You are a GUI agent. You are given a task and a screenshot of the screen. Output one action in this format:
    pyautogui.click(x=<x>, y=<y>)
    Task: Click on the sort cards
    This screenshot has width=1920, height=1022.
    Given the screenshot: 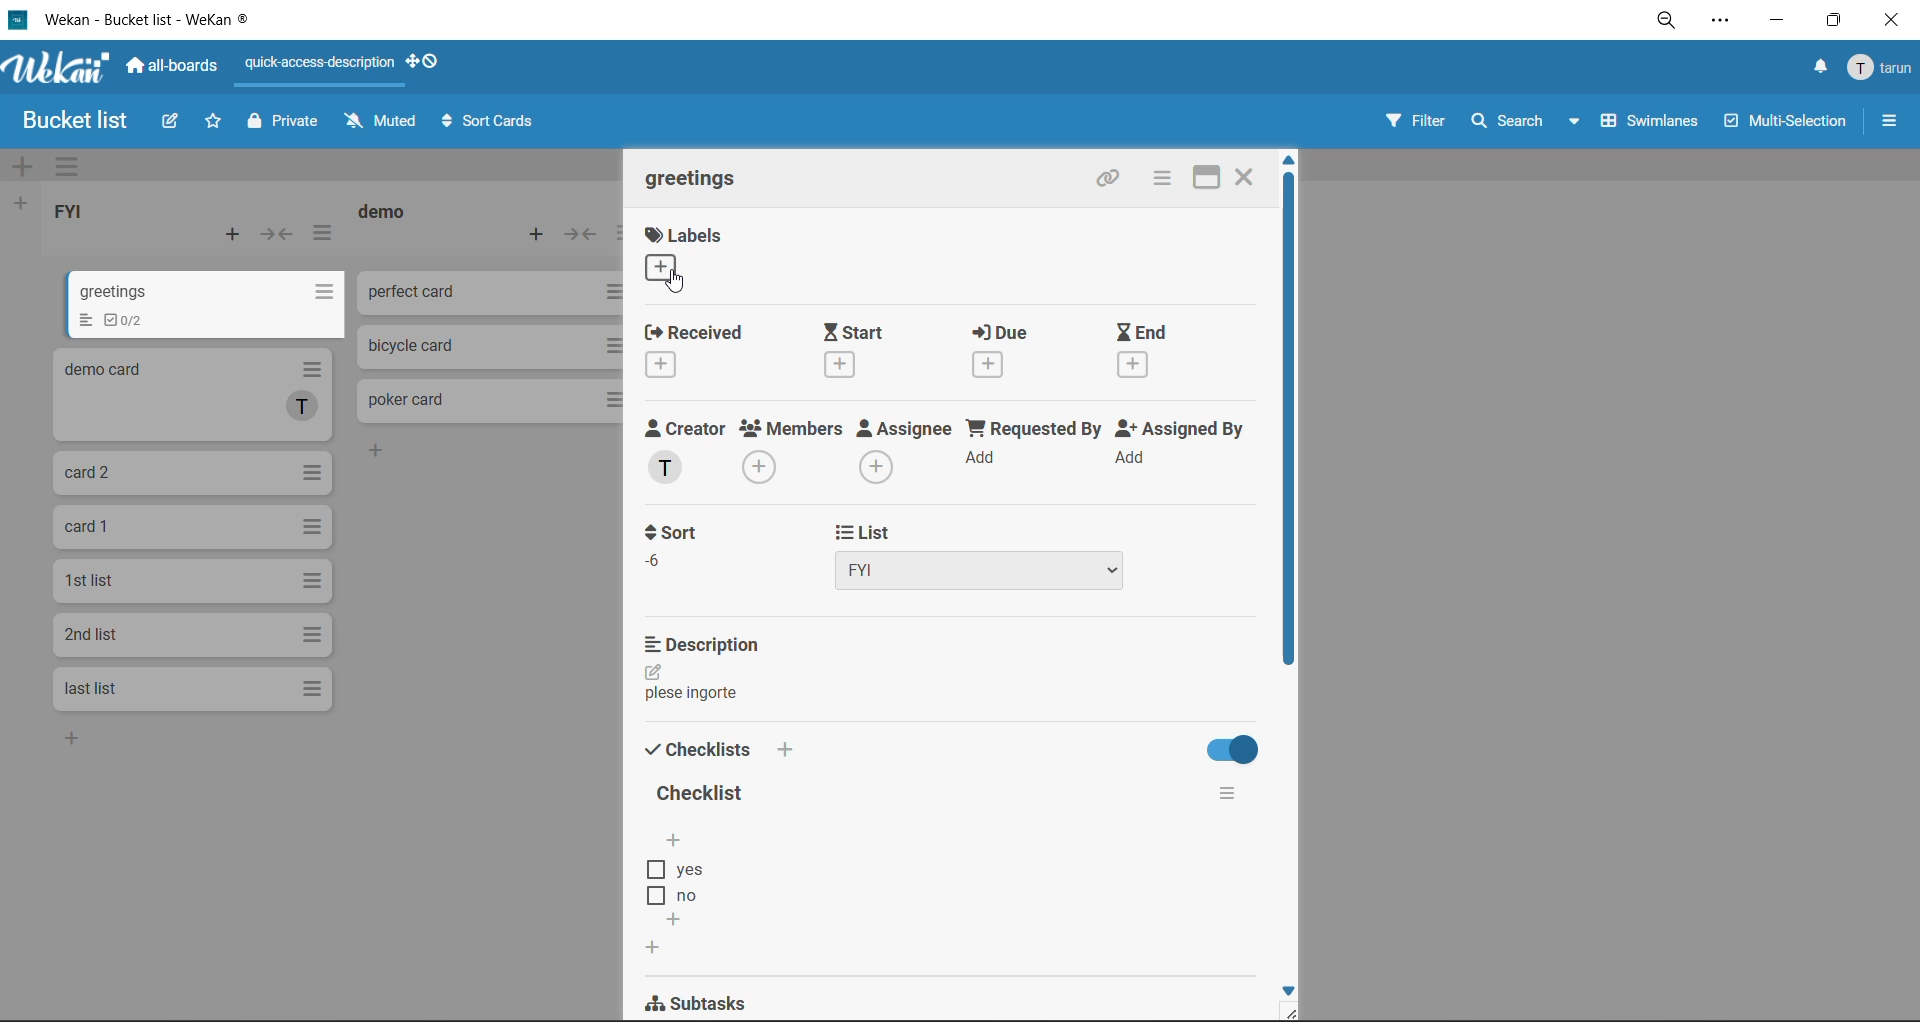 What is the action you would take?
    pyautogui.click(x=491, y=120)
    